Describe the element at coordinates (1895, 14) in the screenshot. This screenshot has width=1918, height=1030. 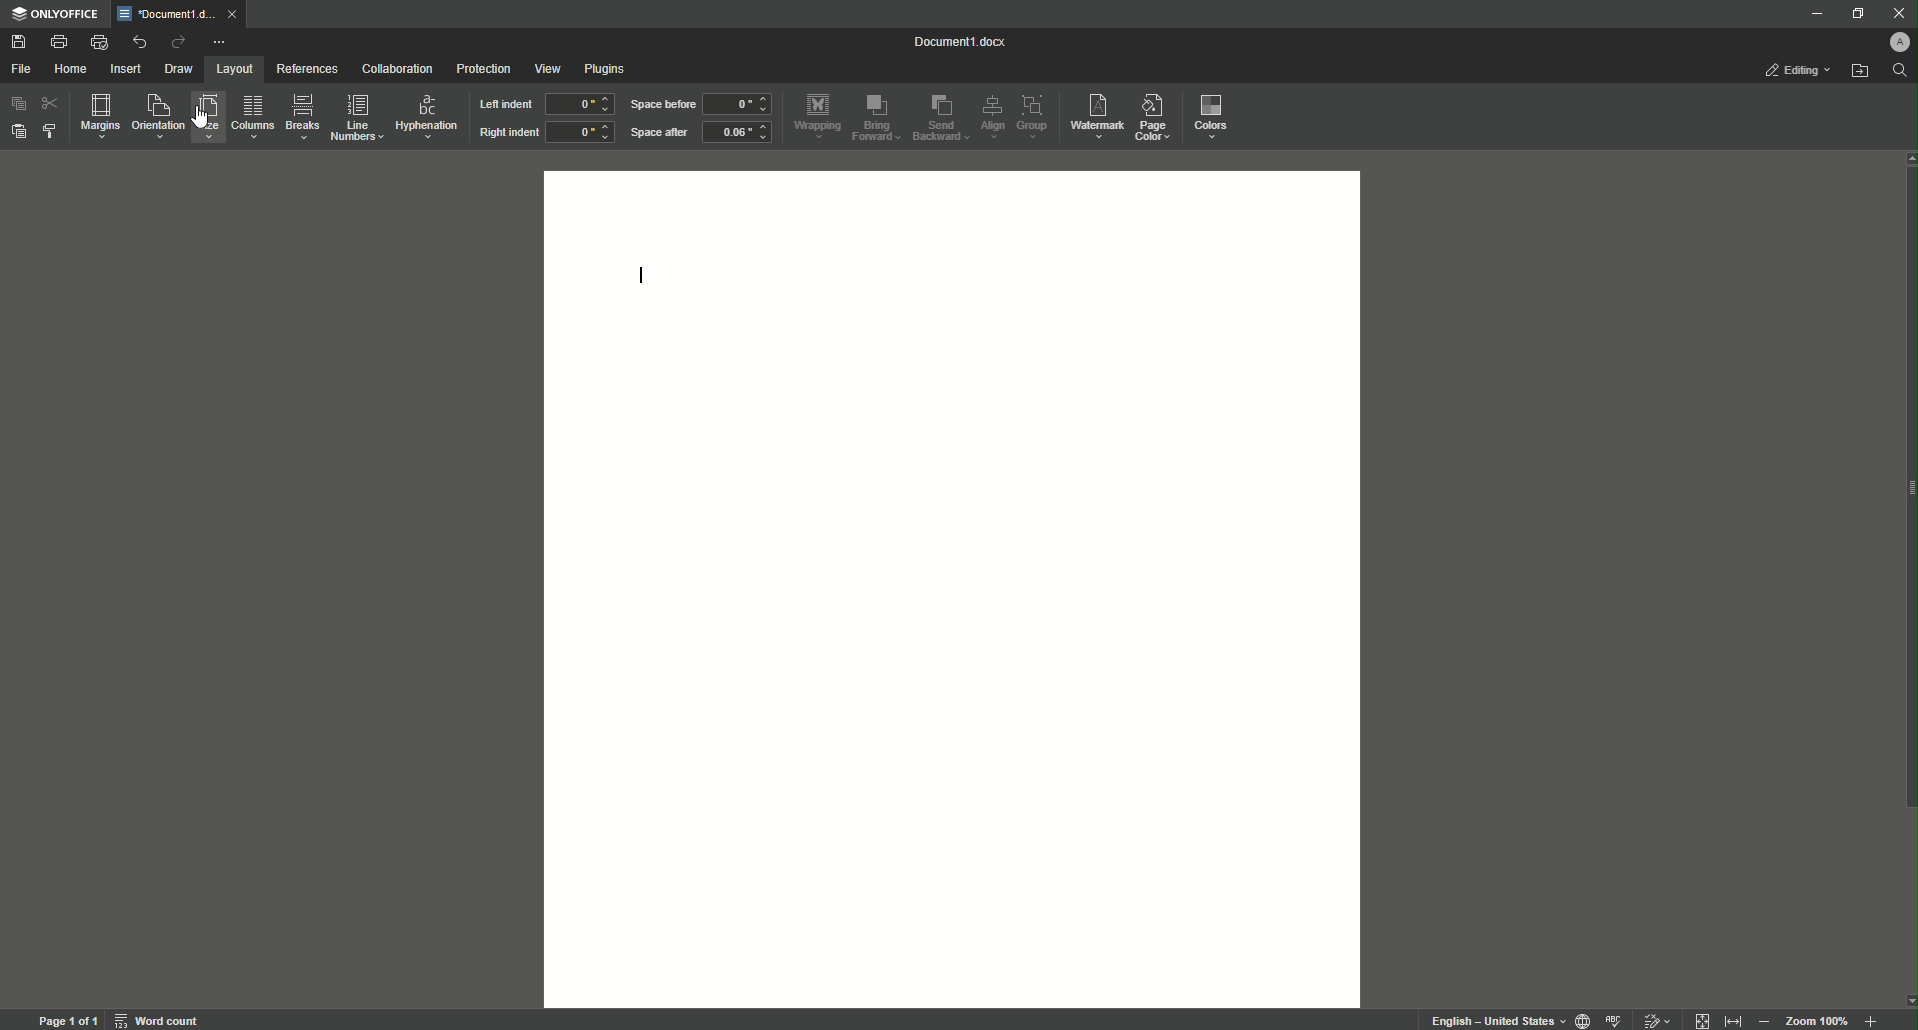
I see `Close` at that location.